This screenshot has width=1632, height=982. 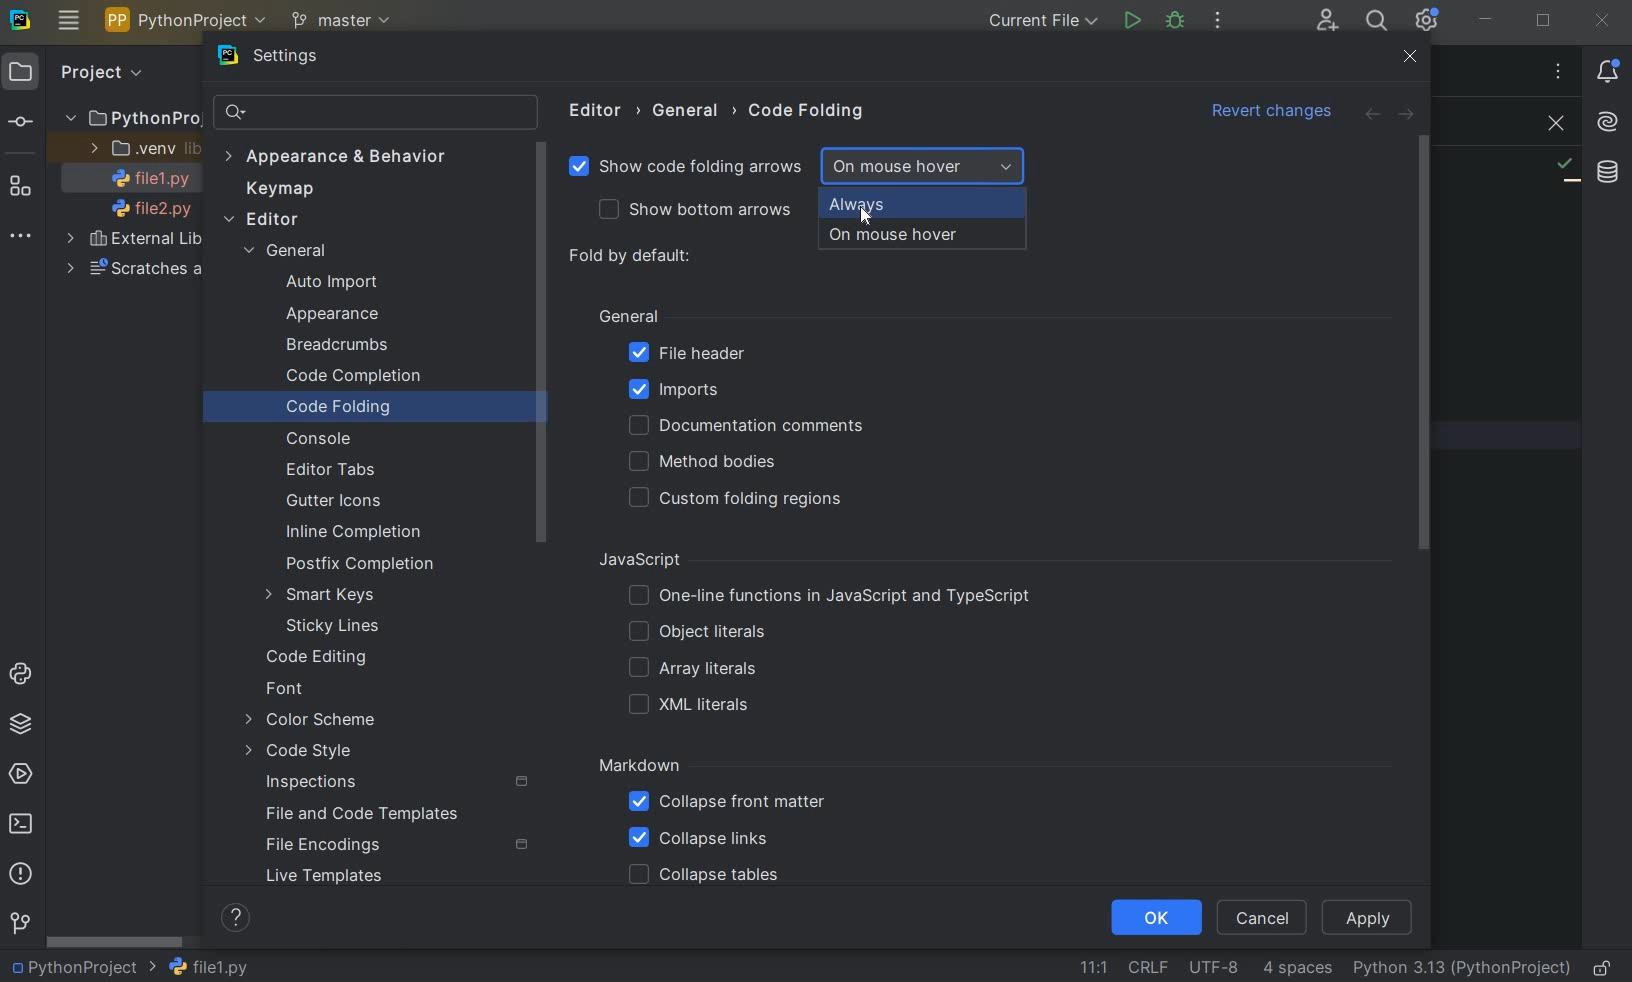 What do you see at coordinates (330, 467) in the screenshot?
I see `EDITOR TABS` at bounding box center [330, 467].